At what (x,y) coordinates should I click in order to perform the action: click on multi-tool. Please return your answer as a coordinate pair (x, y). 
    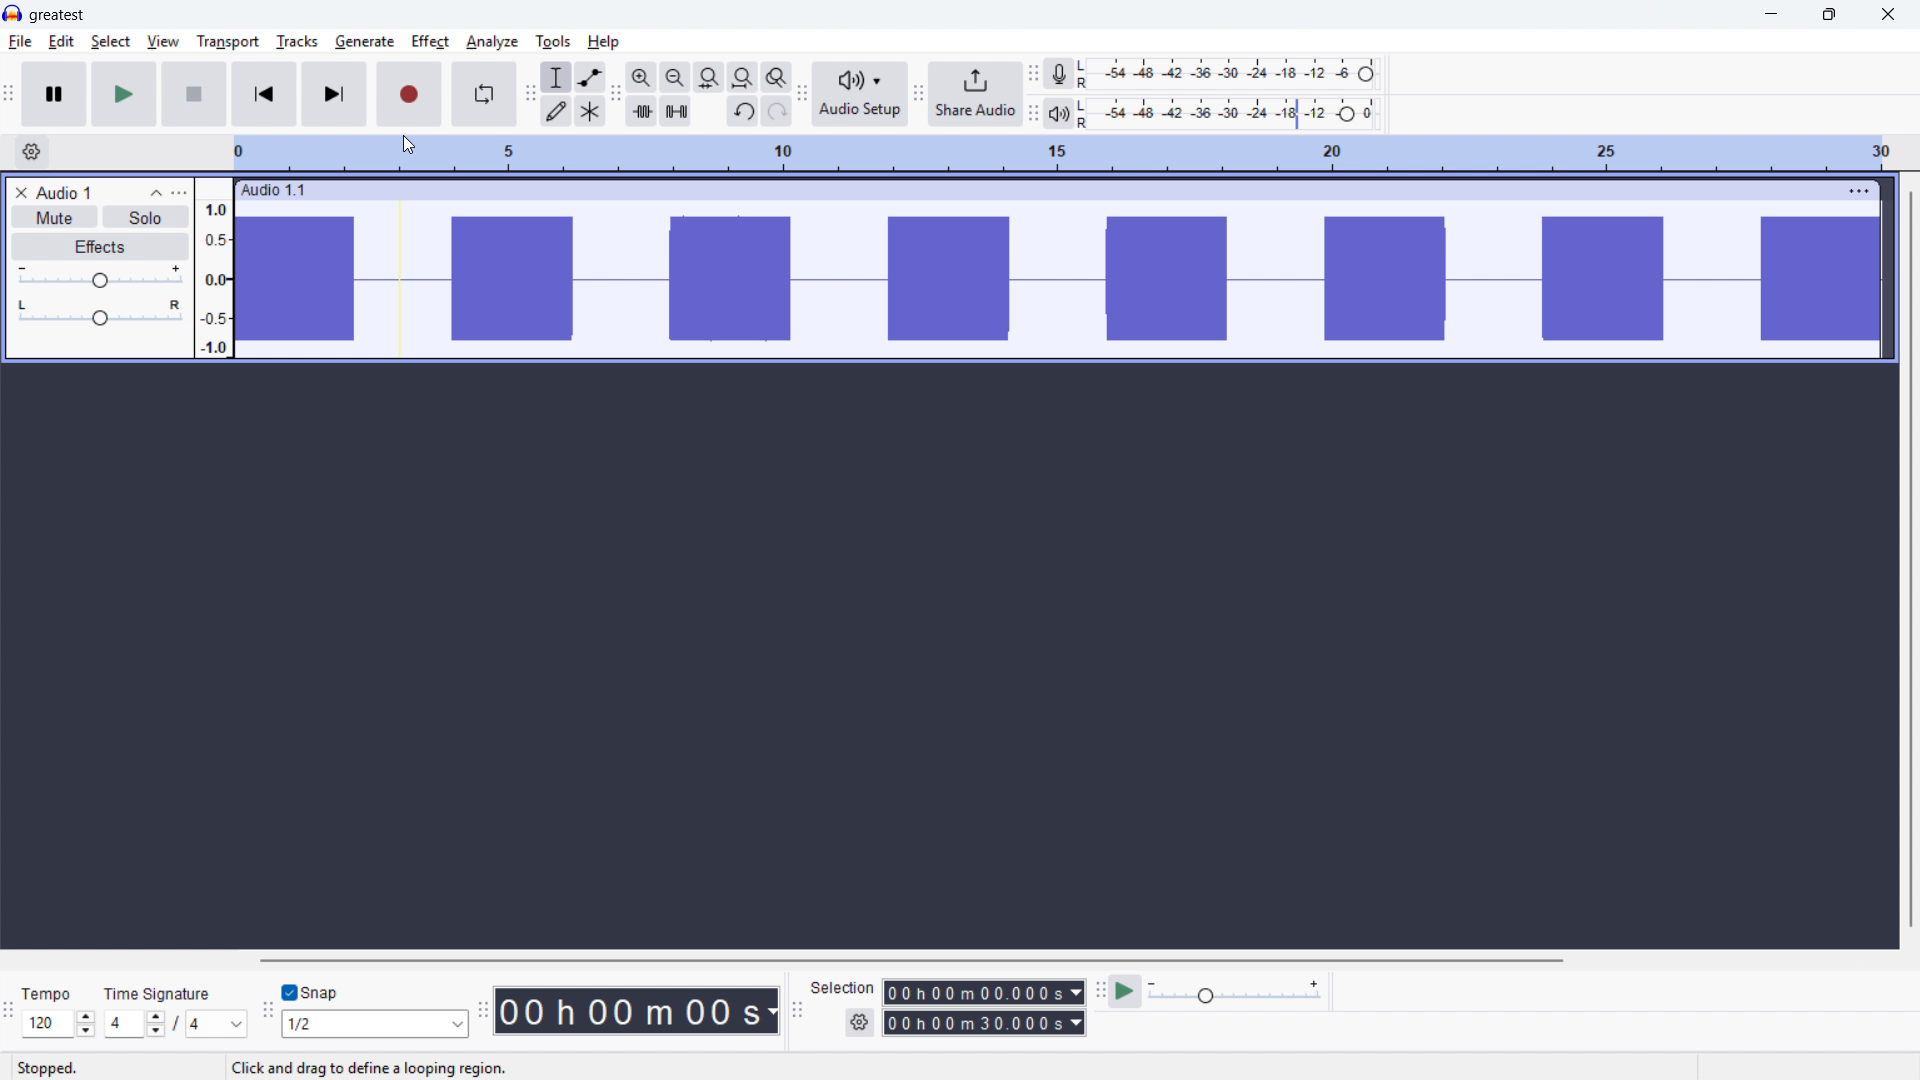
    Looking at the image, I should click on (590, 111).